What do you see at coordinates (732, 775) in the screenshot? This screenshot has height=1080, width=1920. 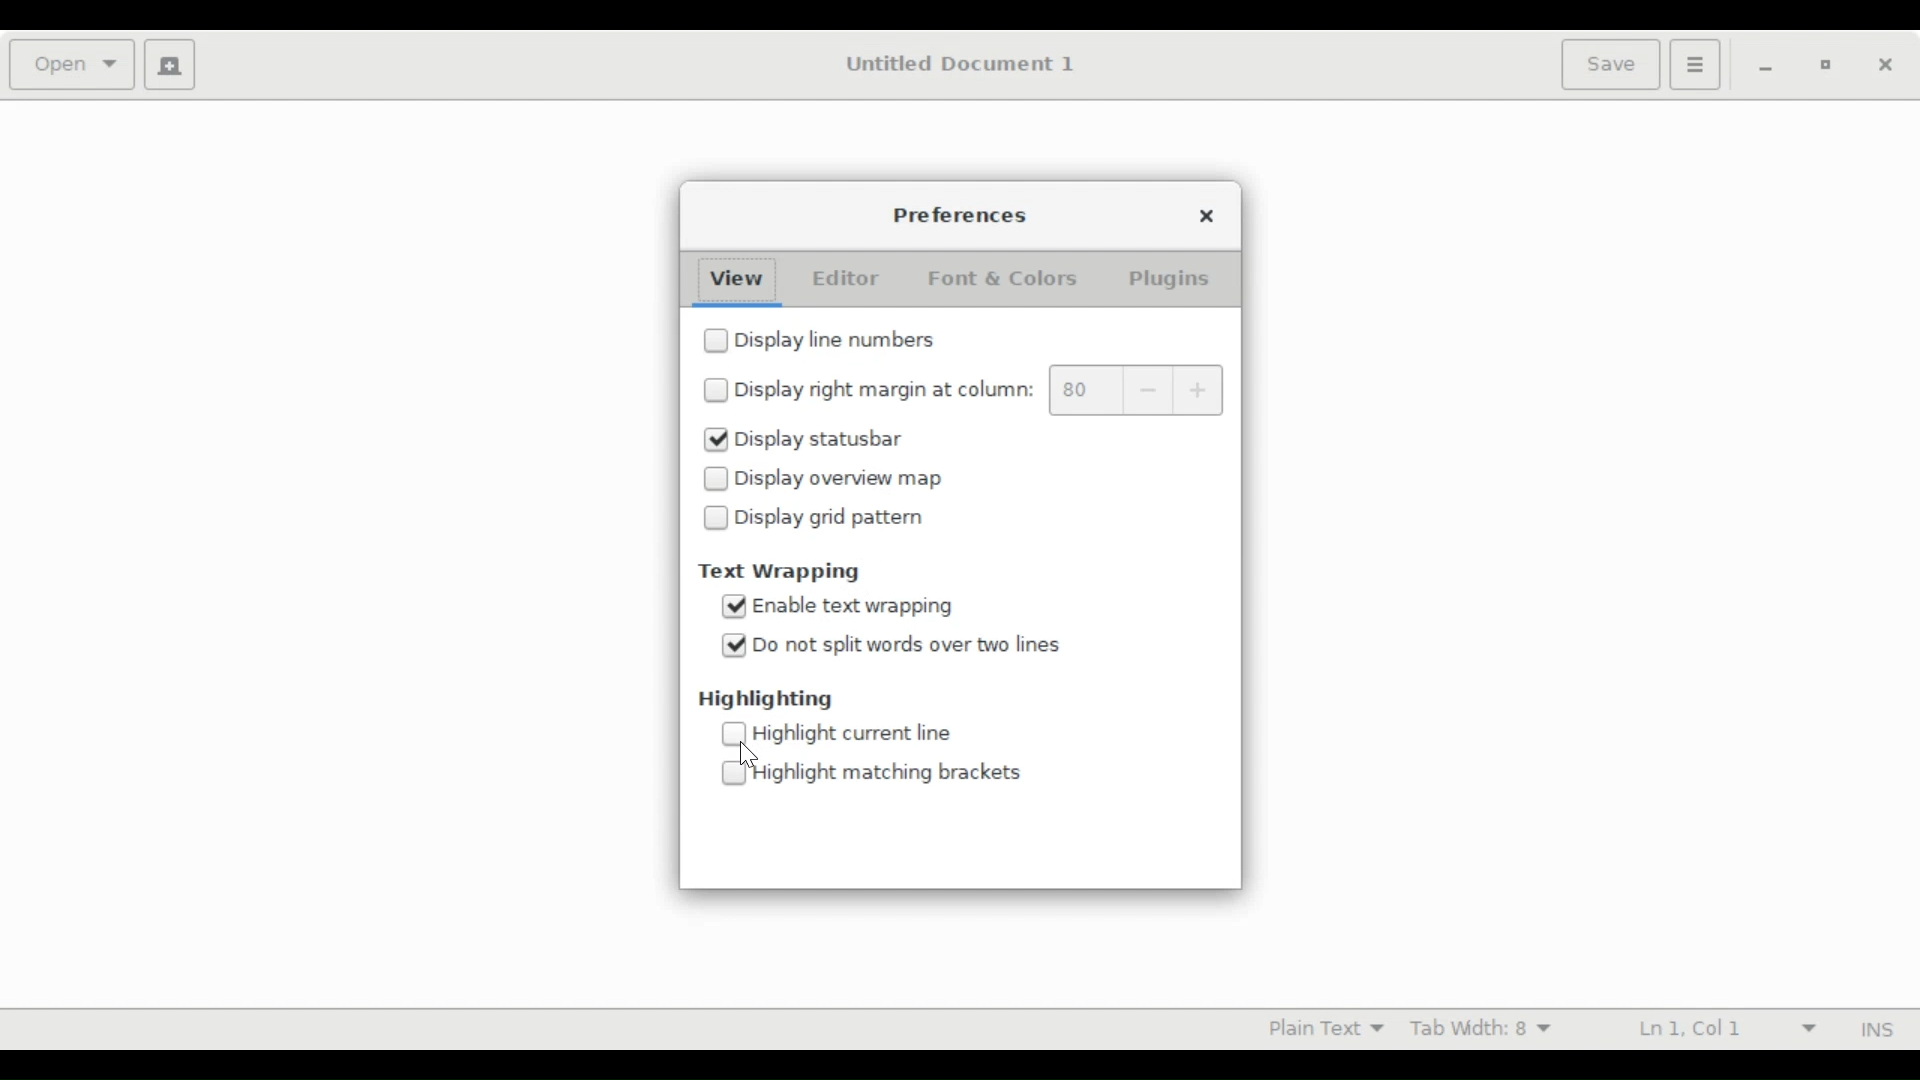 I see `checkbox` at bounding box center [732, 775].